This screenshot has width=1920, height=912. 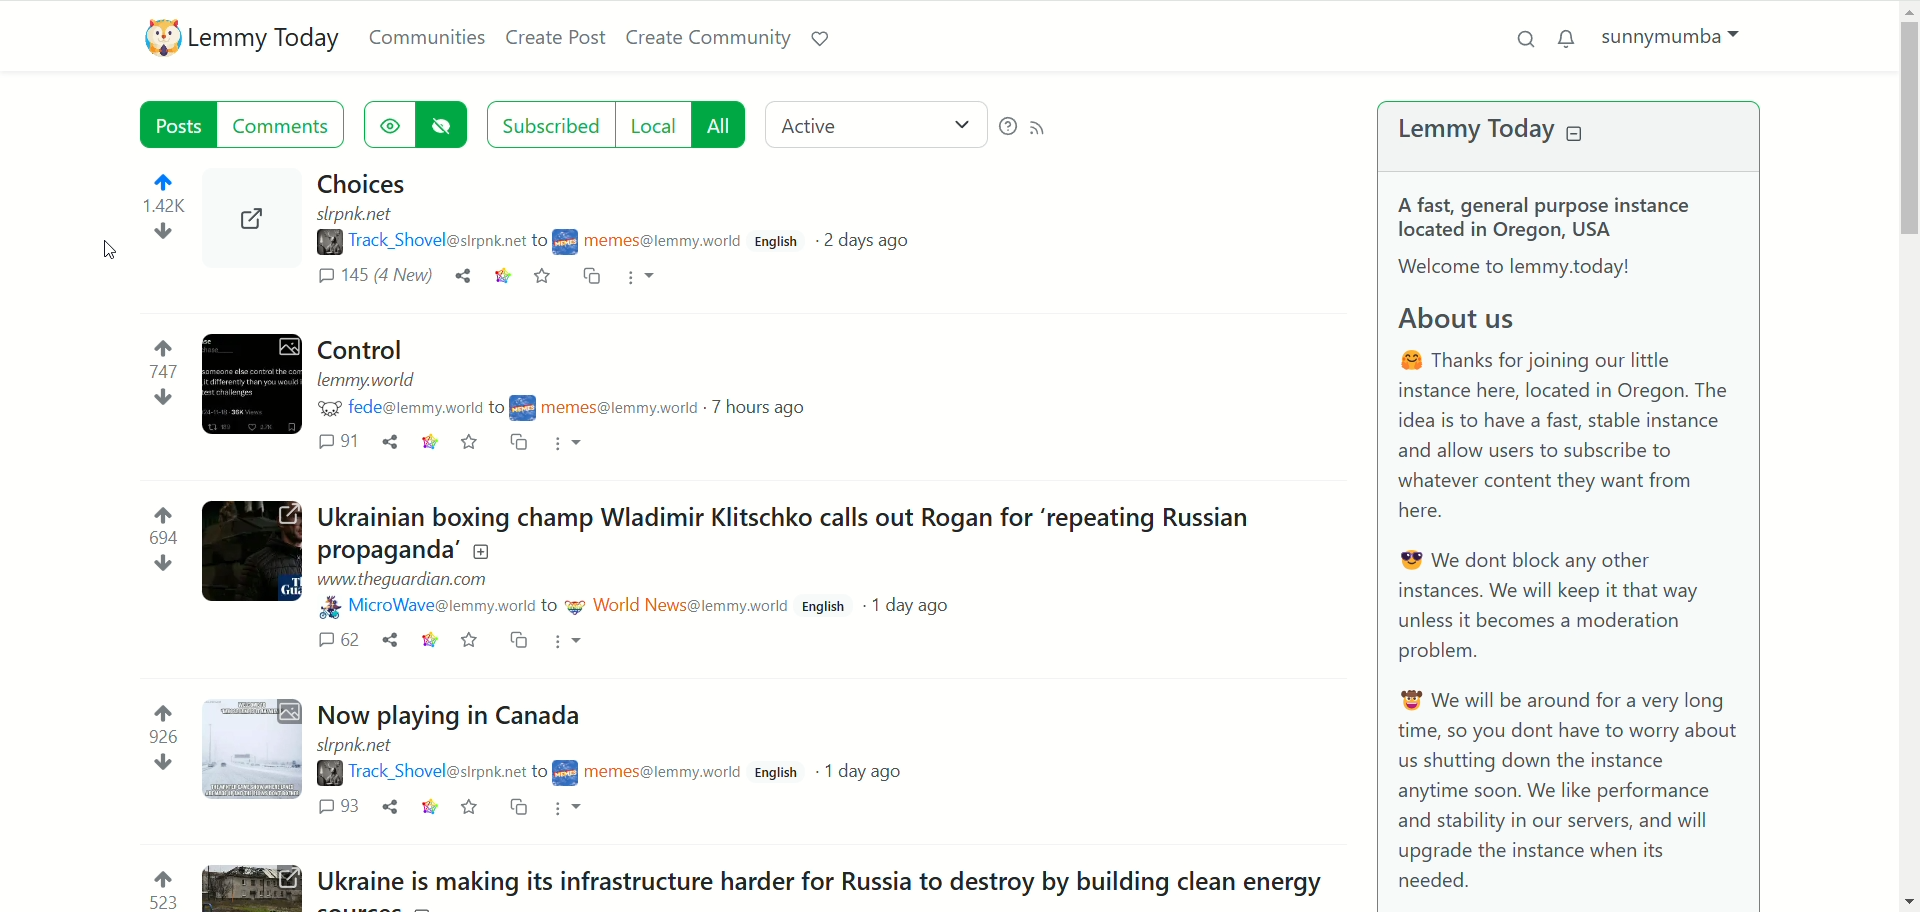 What do you see at coordinates (413, 579) in the screenshot?
I see `URL` at bounding box center [413, 579].